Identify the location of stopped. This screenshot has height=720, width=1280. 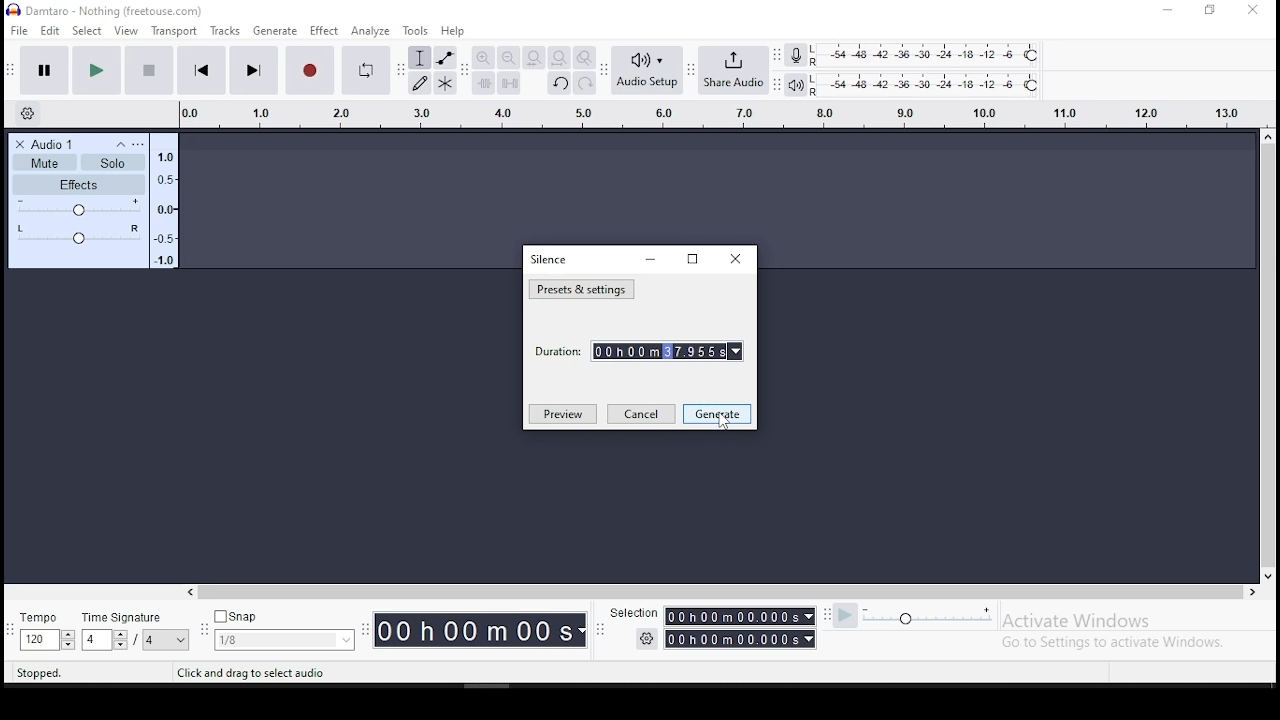
(38, 673).